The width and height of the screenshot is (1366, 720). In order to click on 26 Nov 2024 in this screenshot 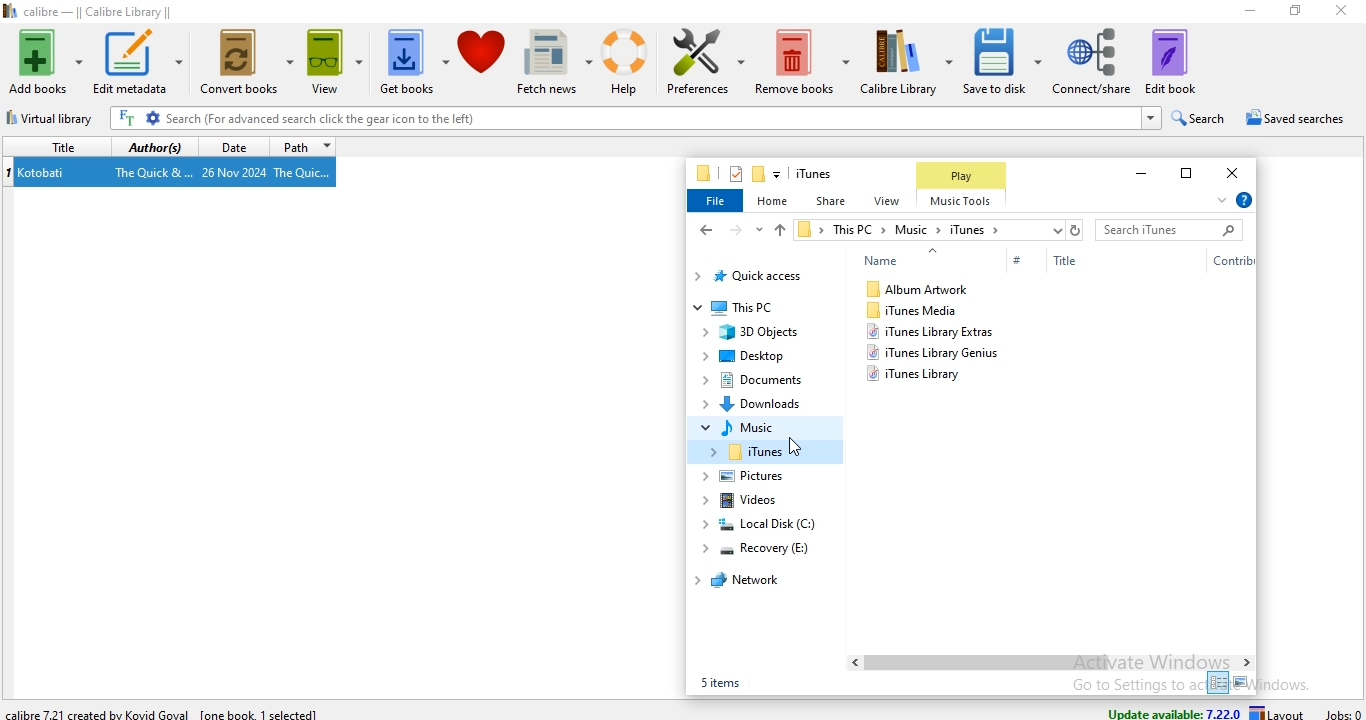, I will do `click(235, 172)`.